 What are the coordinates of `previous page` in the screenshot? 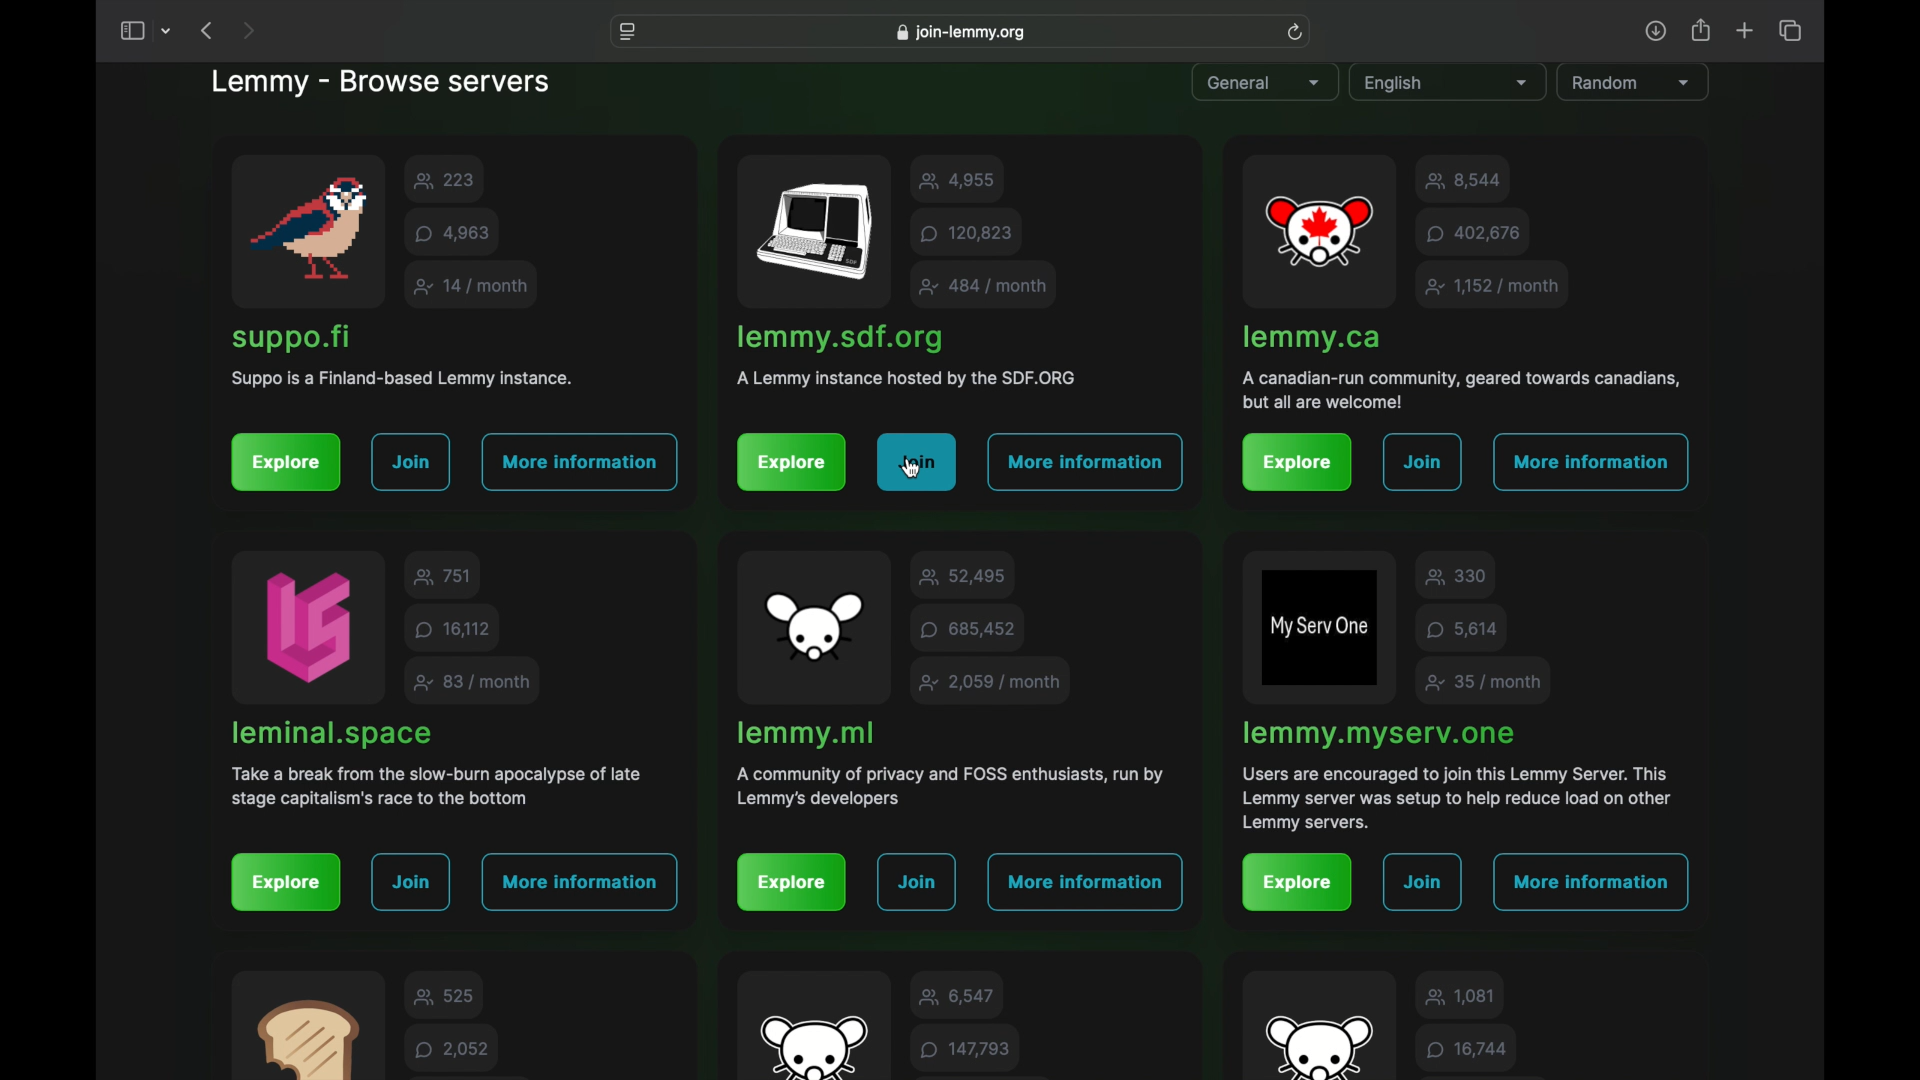 It's located at (206, 30).